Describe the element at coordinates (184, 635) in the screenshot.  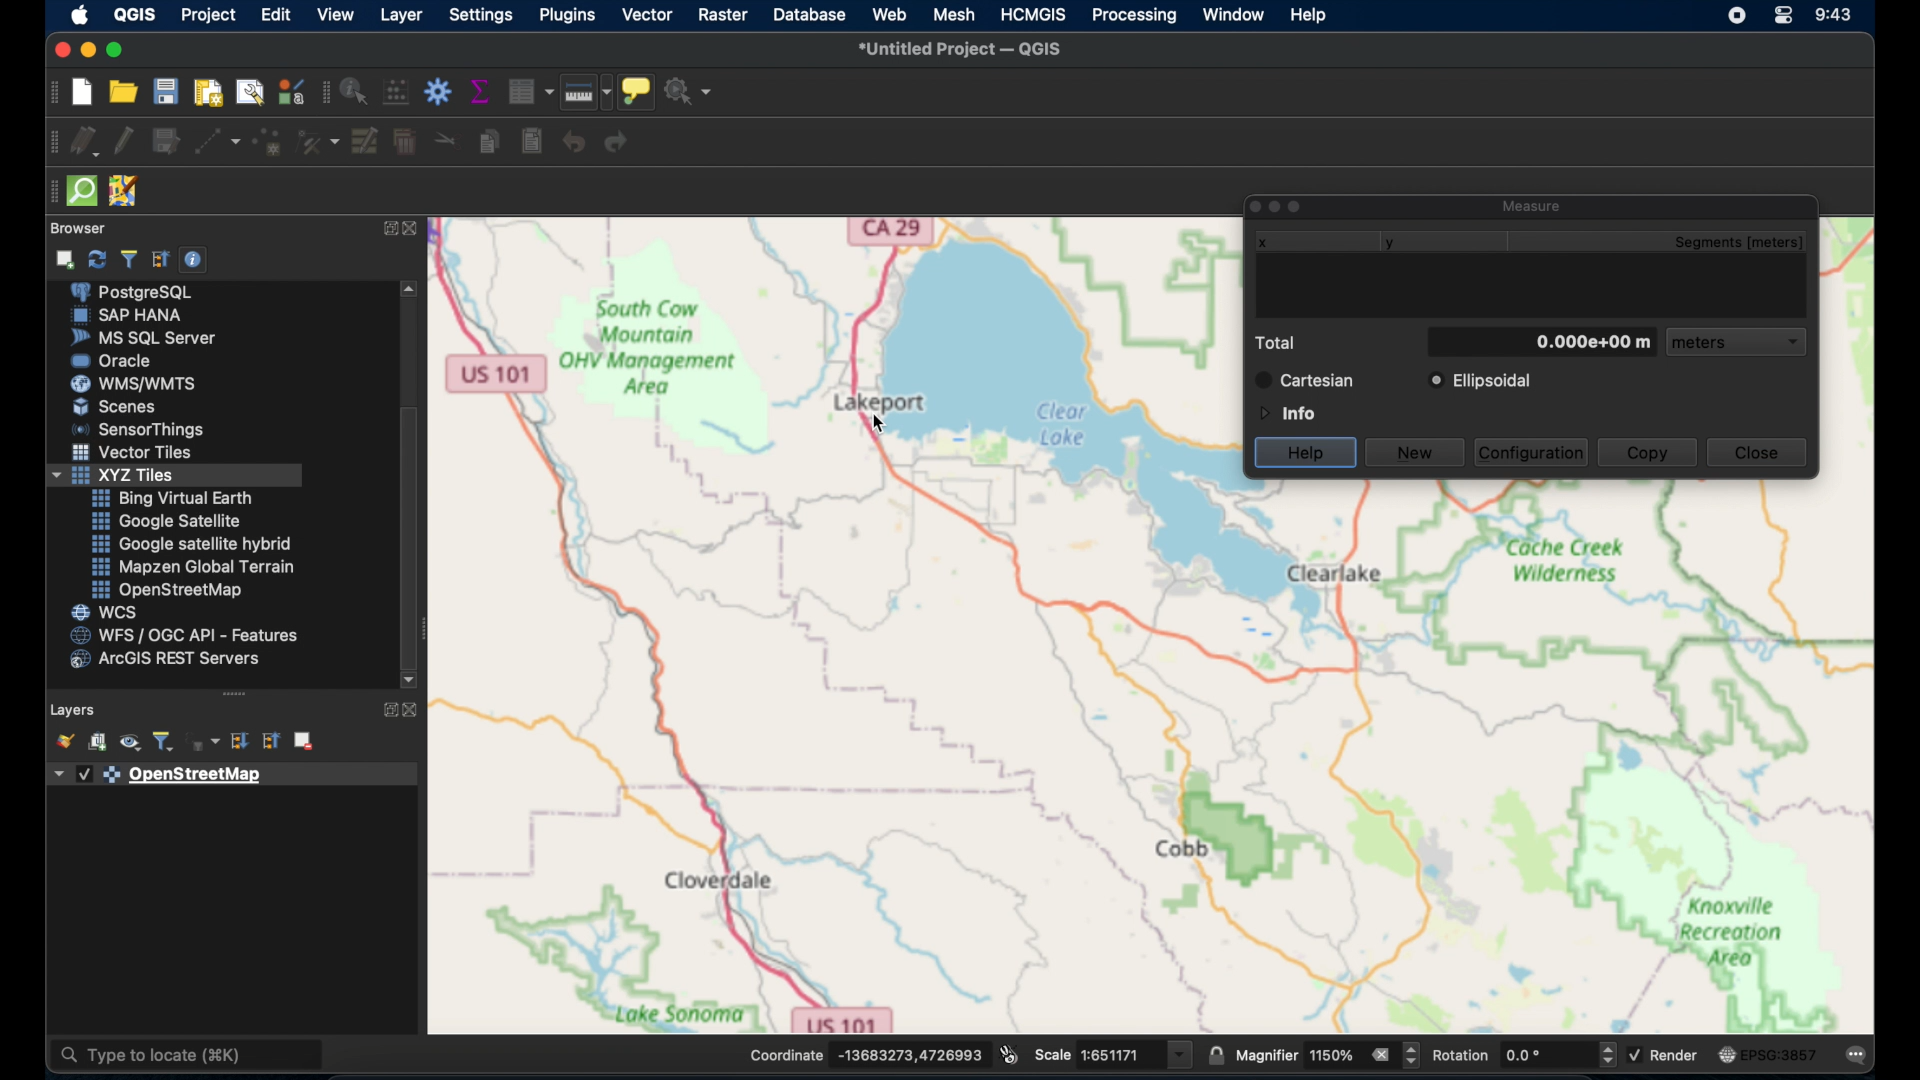
I see `wfs/ogc api - features` at that location.